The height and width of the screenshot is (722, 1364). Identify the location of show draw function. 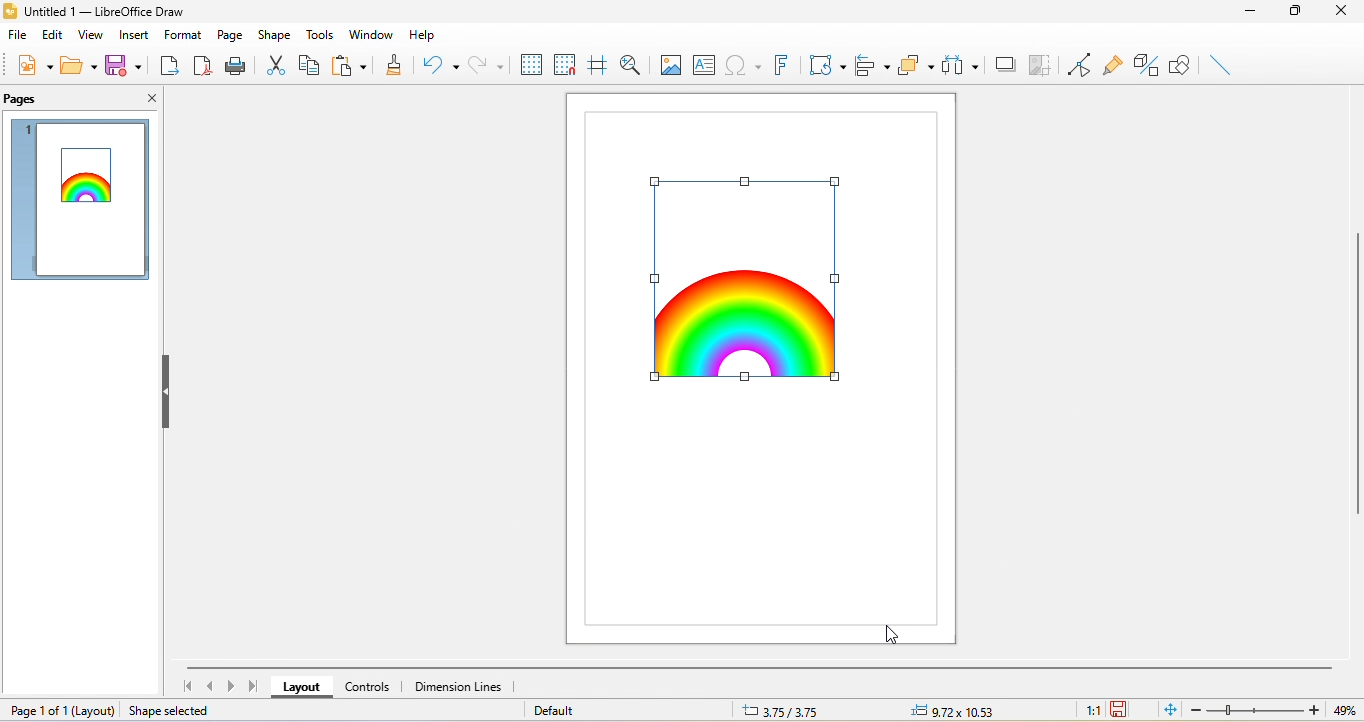
(1182, 62).